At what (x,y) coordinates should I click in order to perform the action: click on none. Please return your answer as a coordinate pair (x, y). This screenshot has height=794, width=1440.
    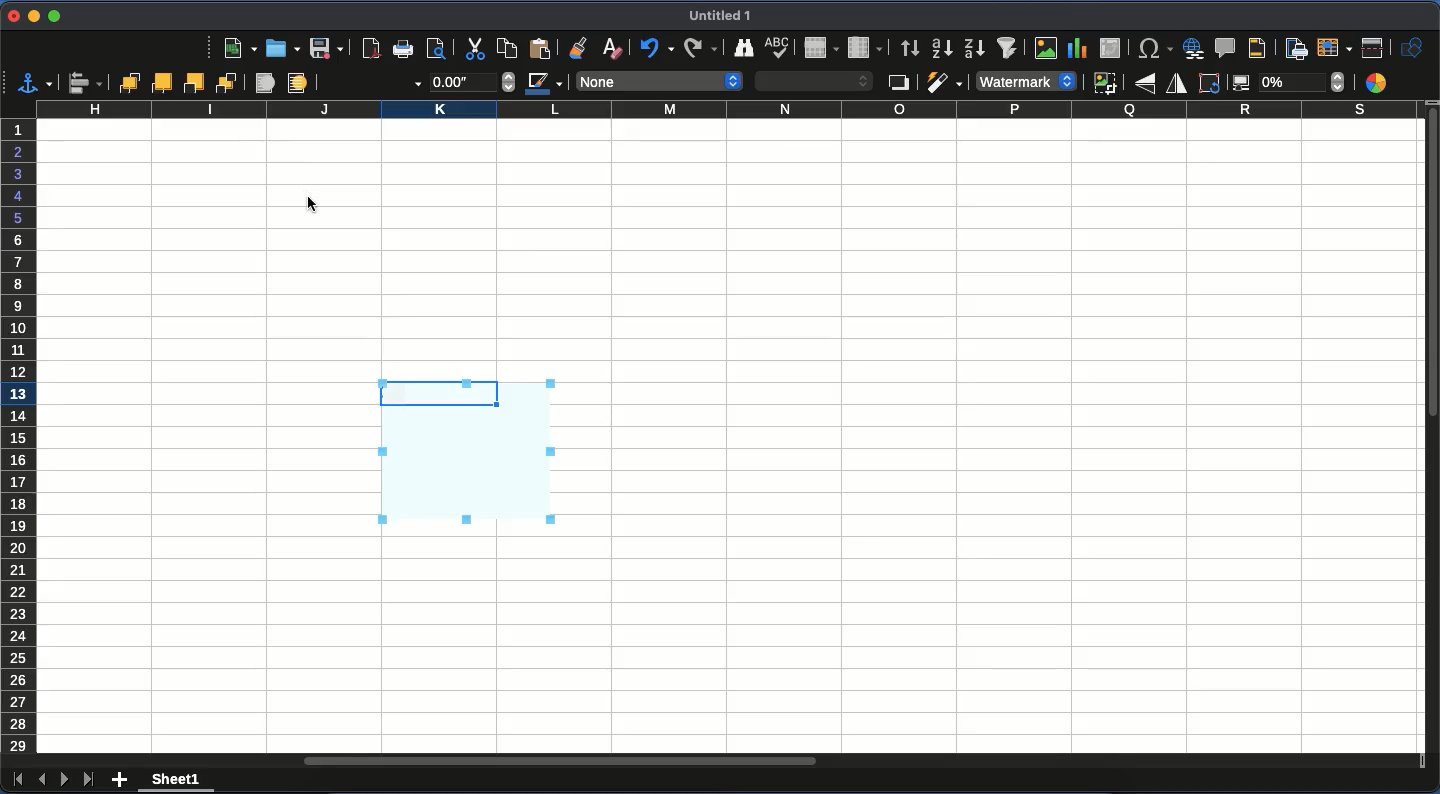
    Looking at the image, I should click on (659, 81).